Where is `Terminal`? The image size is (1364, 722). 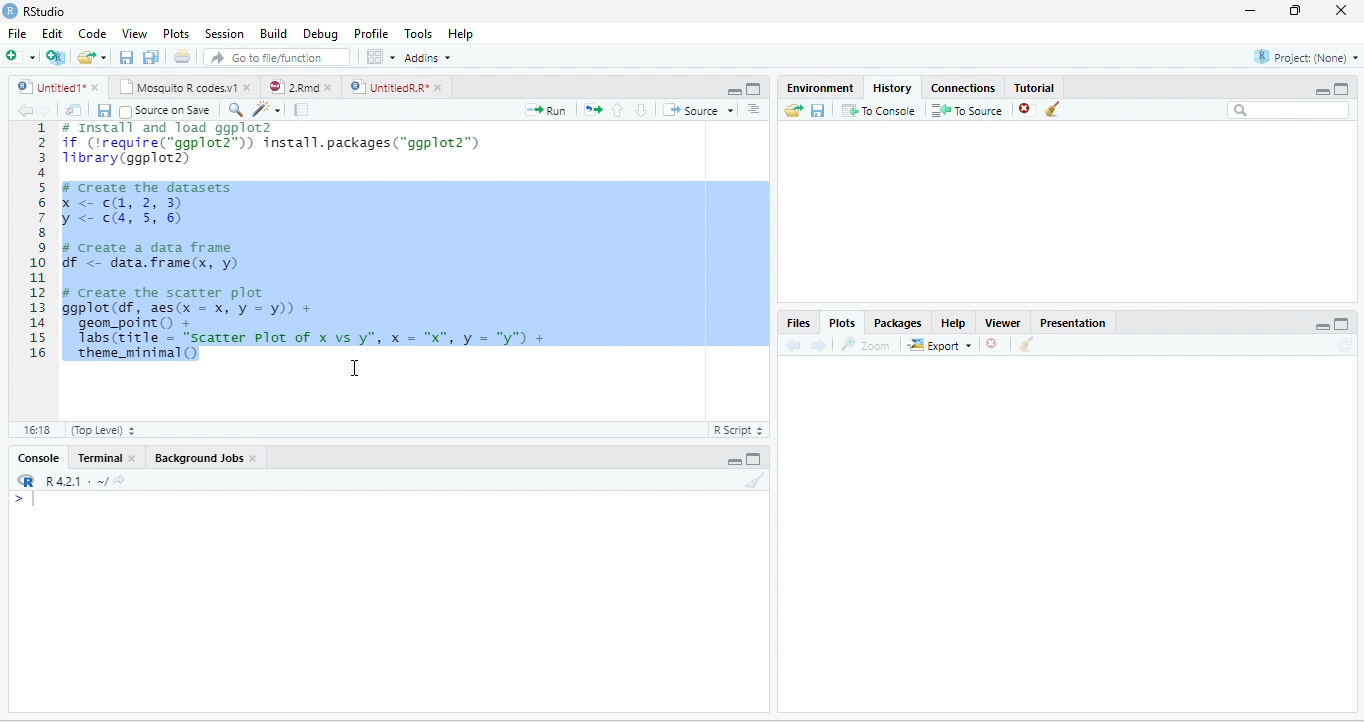
Terminal is located at coordinates (99, 458).